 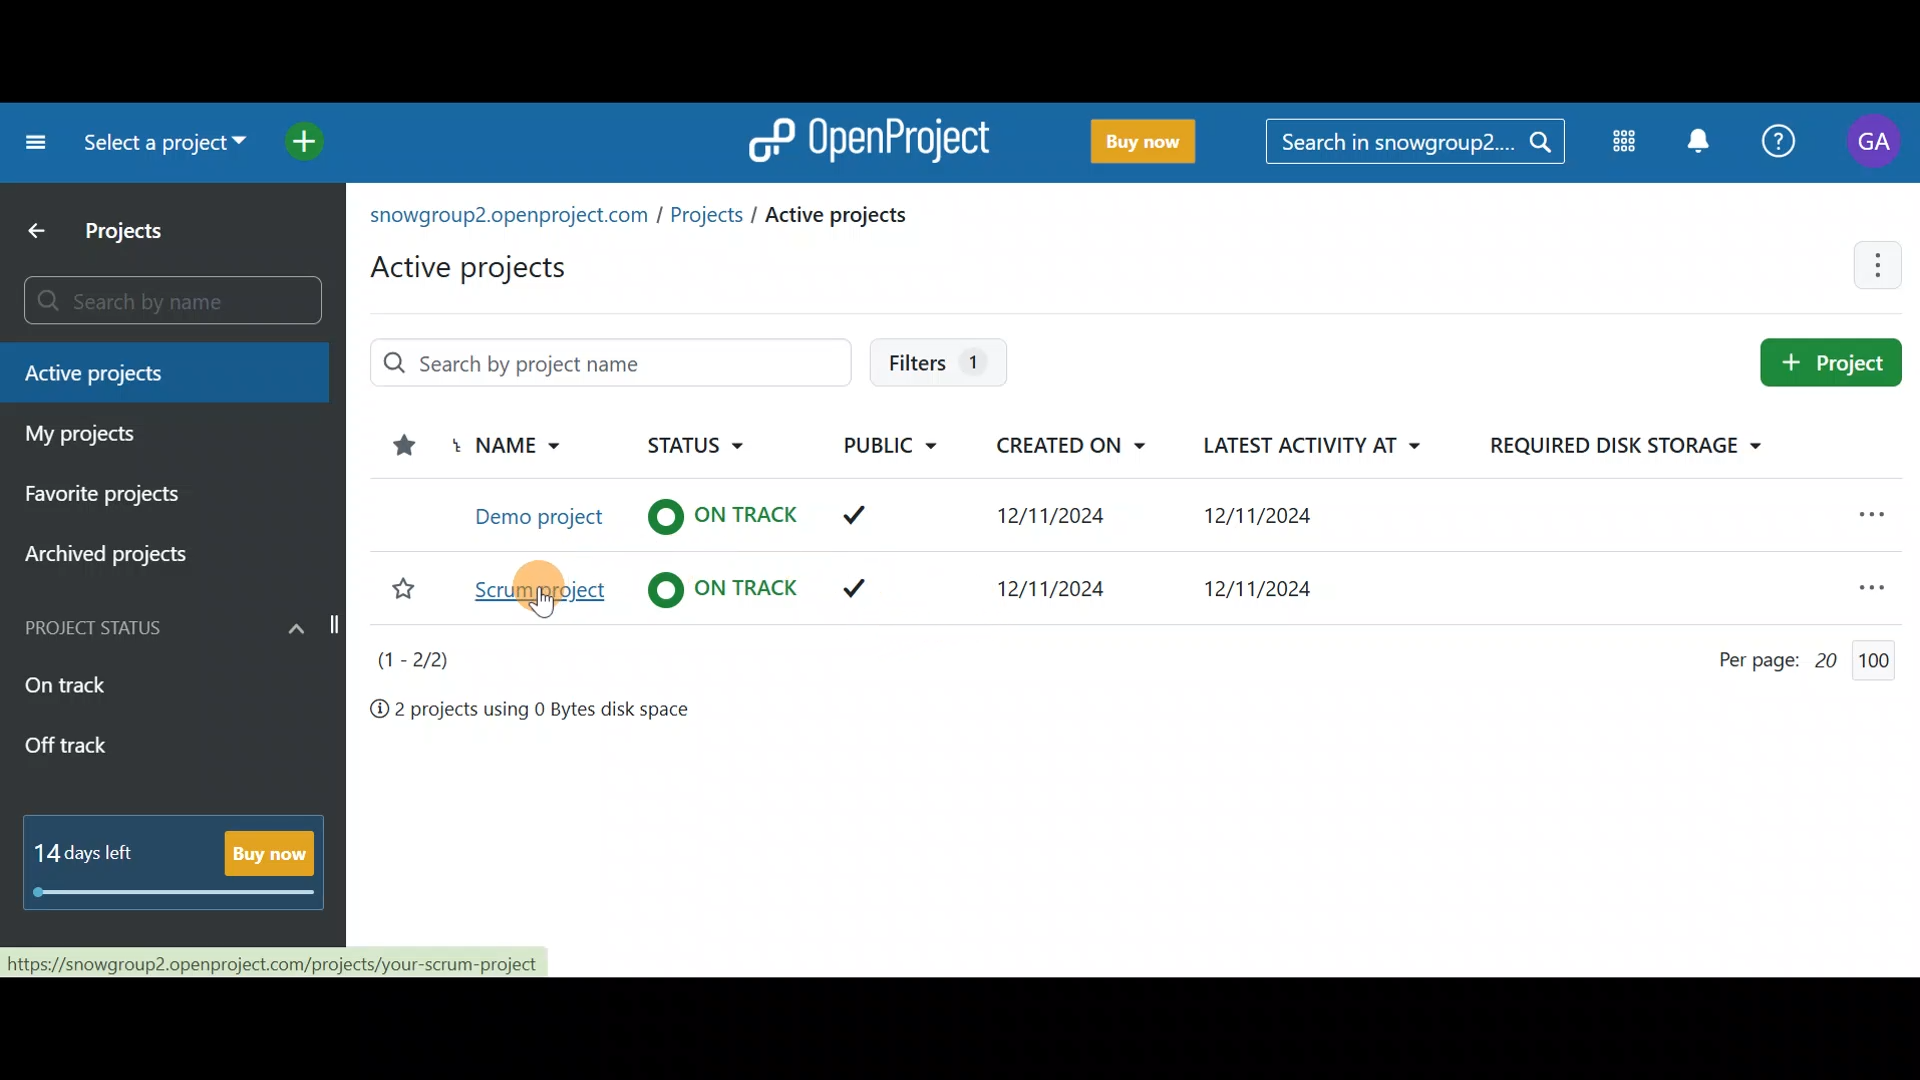 I want to click on public, so click(x=858, y=515).